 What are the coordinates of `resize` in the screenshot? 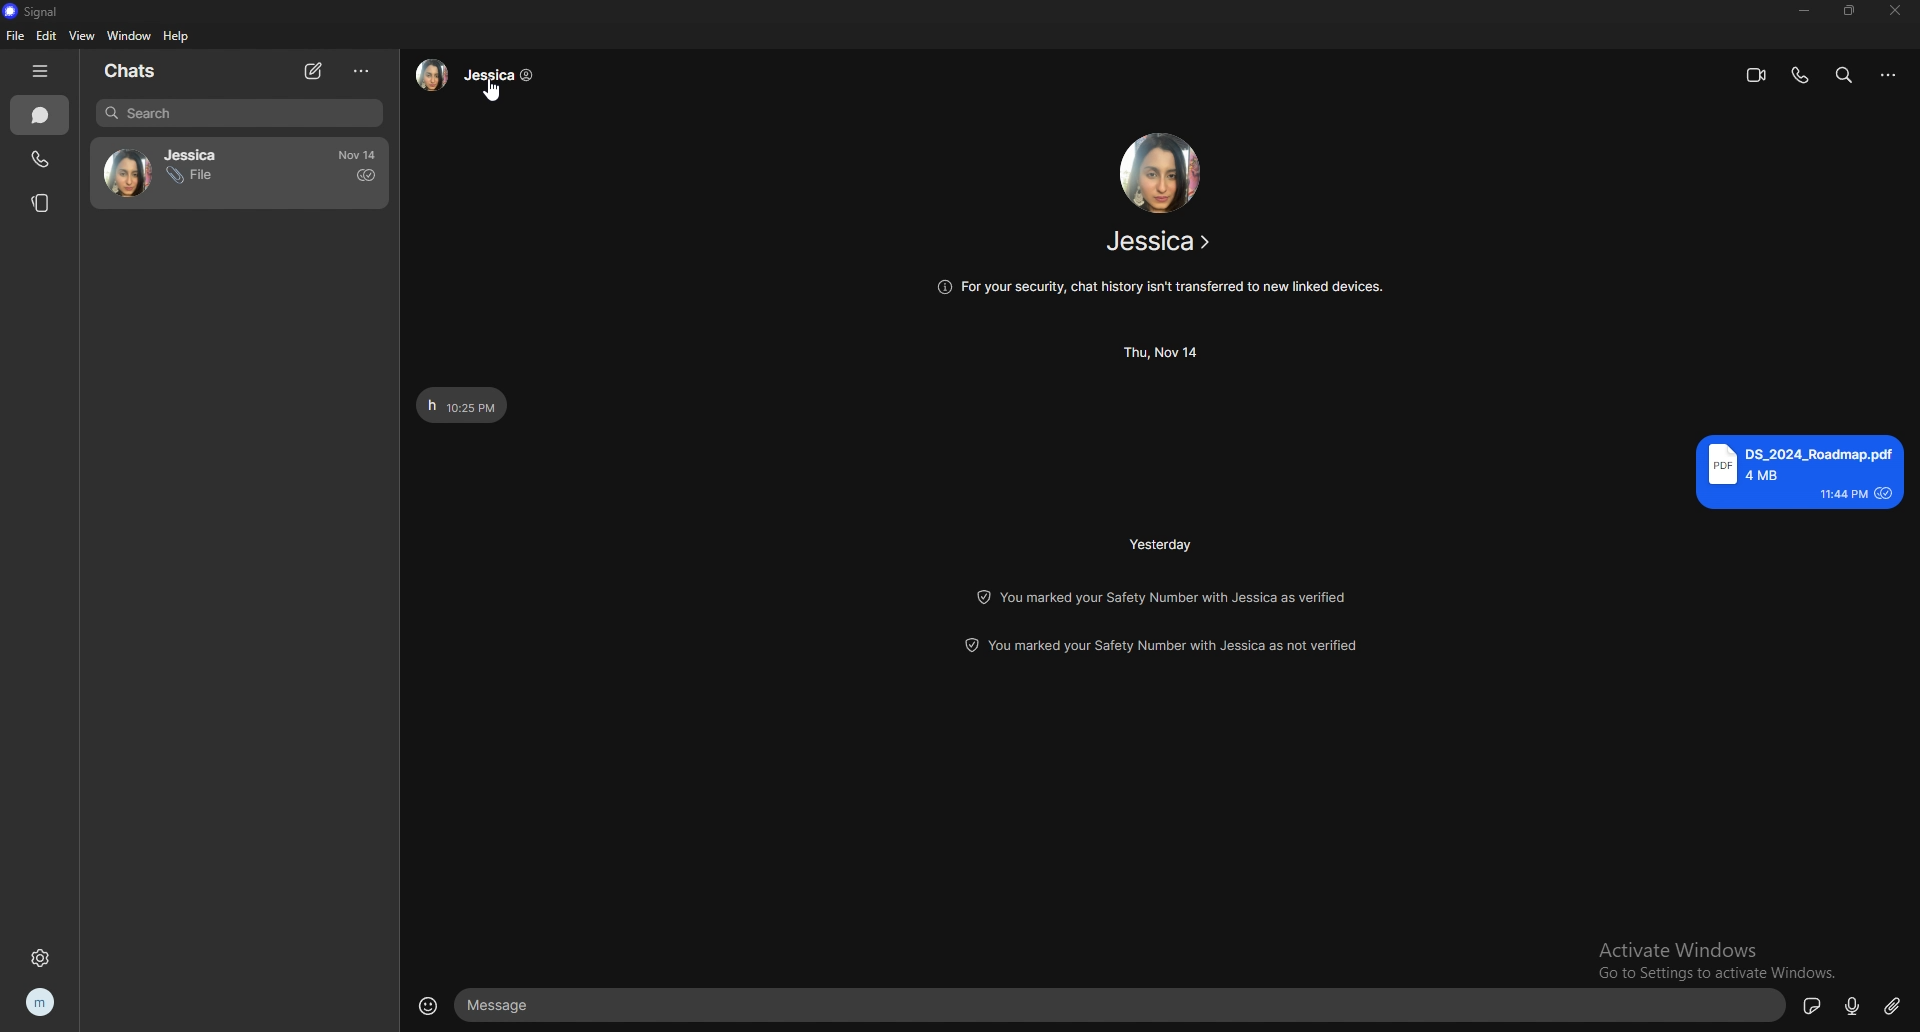 It's located at (1856, 13).